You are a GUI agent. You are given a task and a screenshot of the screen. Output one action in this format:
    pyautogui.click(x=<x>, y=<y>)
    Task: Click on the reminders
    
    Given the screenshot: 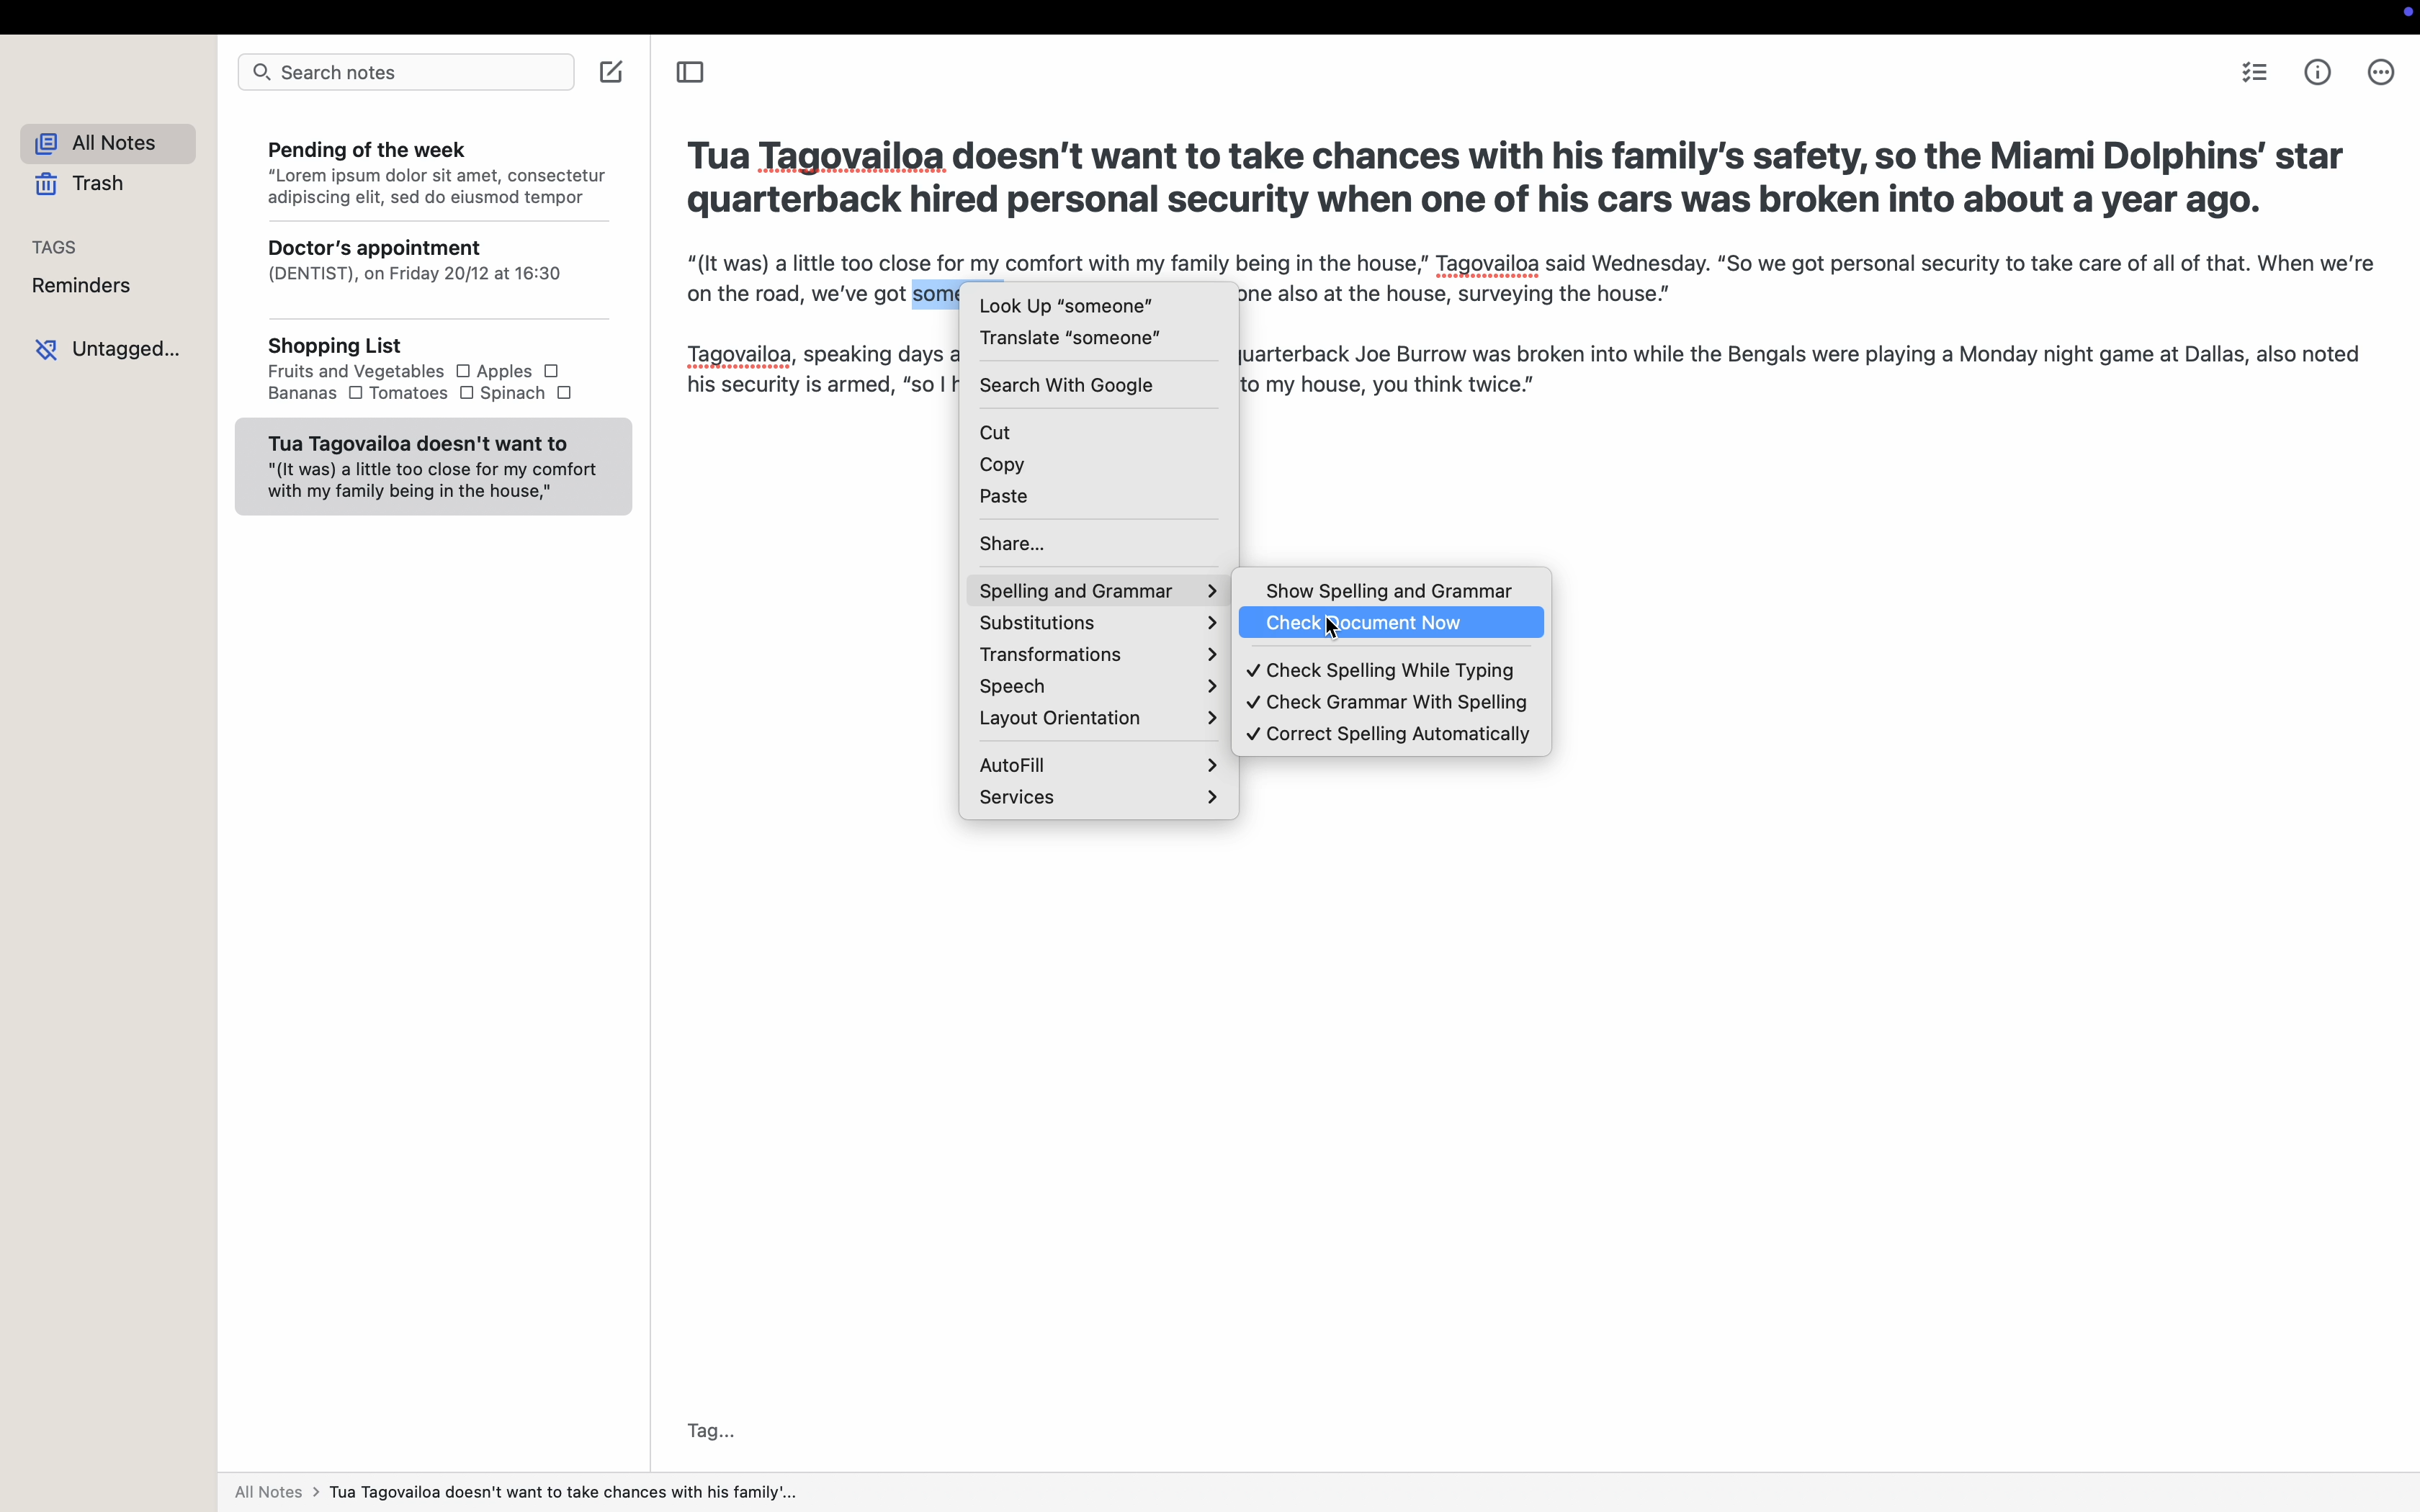 What is the action you would take?
    pyautogui.click(x=83, y=286)
    